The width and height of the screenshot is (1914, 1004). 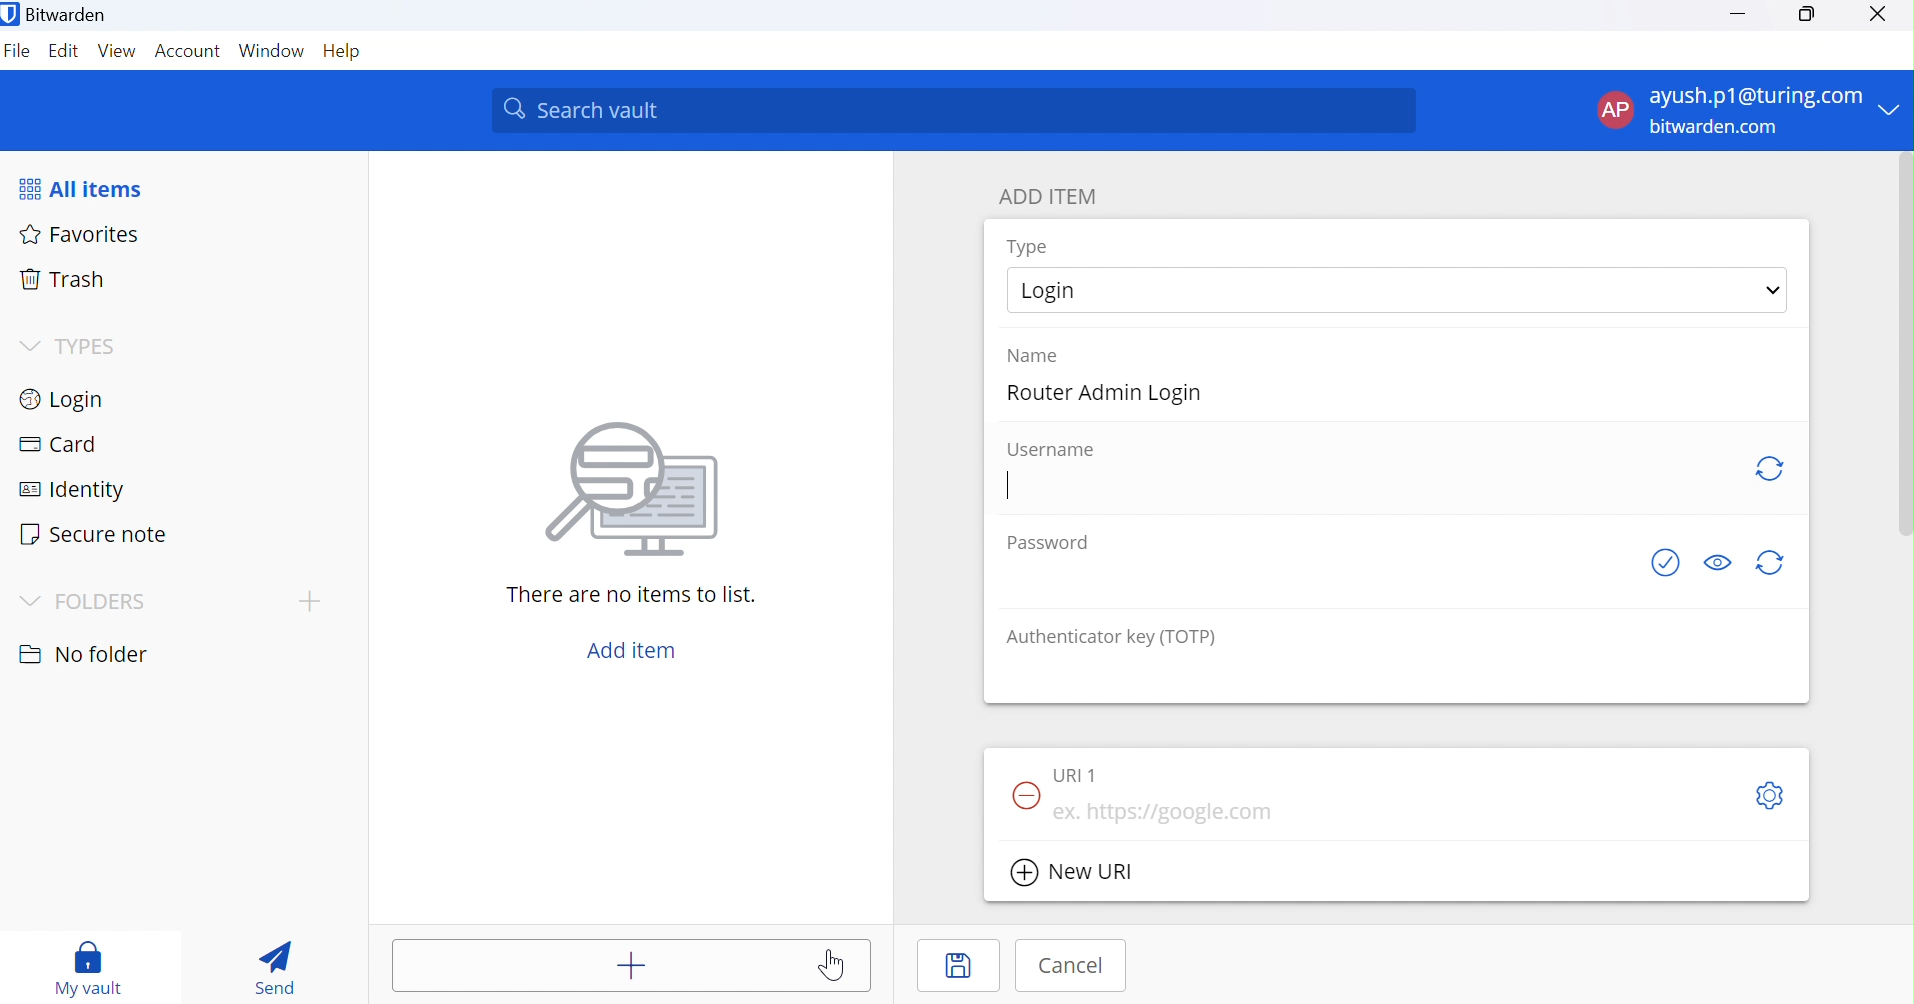 What do you see at coordinates (82, 233) in the screenshot?
I see `Favorites` at bounding box center [82, 233].